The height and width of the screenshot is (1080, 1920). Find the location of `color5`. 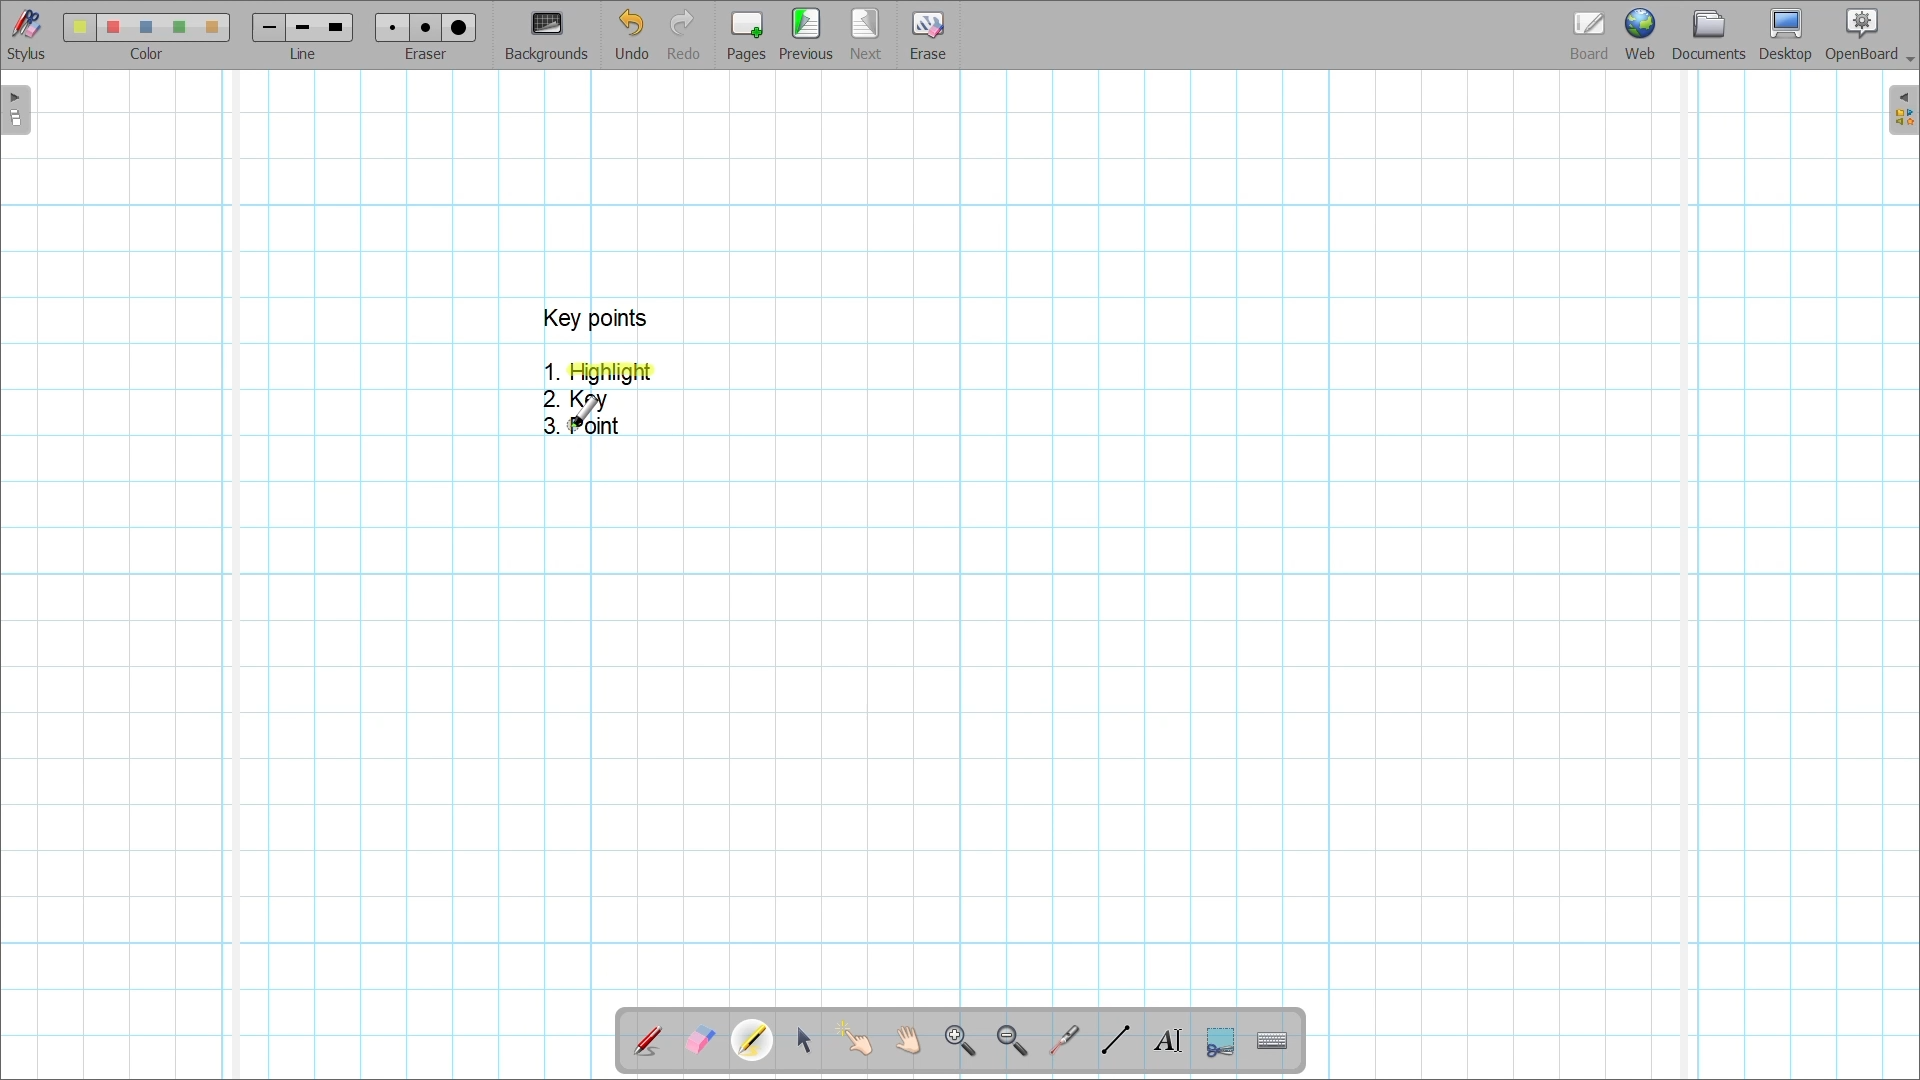

color5 is located at coordinates (210, 28).